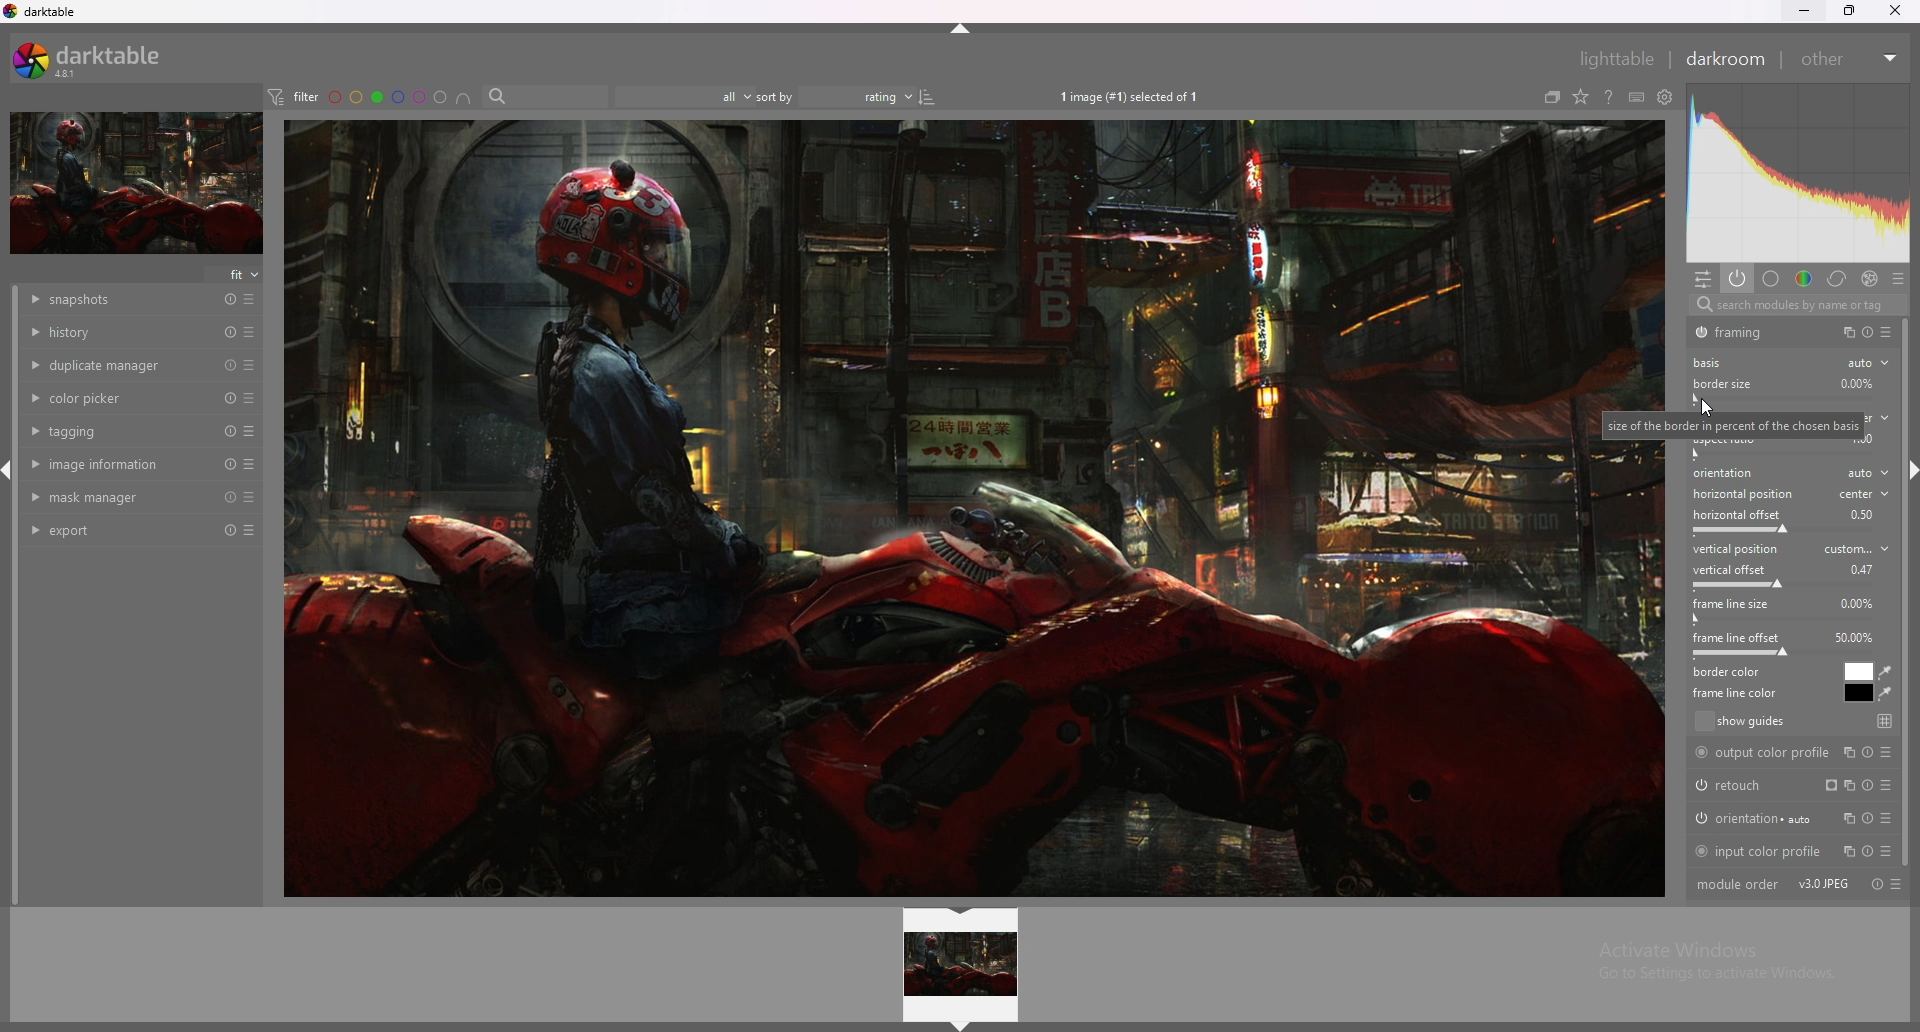 The width and height of the screenshot is (1920, 1032). Describe the element at coordinates (1792, 817) in the screenshot. I see `orientation` at that location.